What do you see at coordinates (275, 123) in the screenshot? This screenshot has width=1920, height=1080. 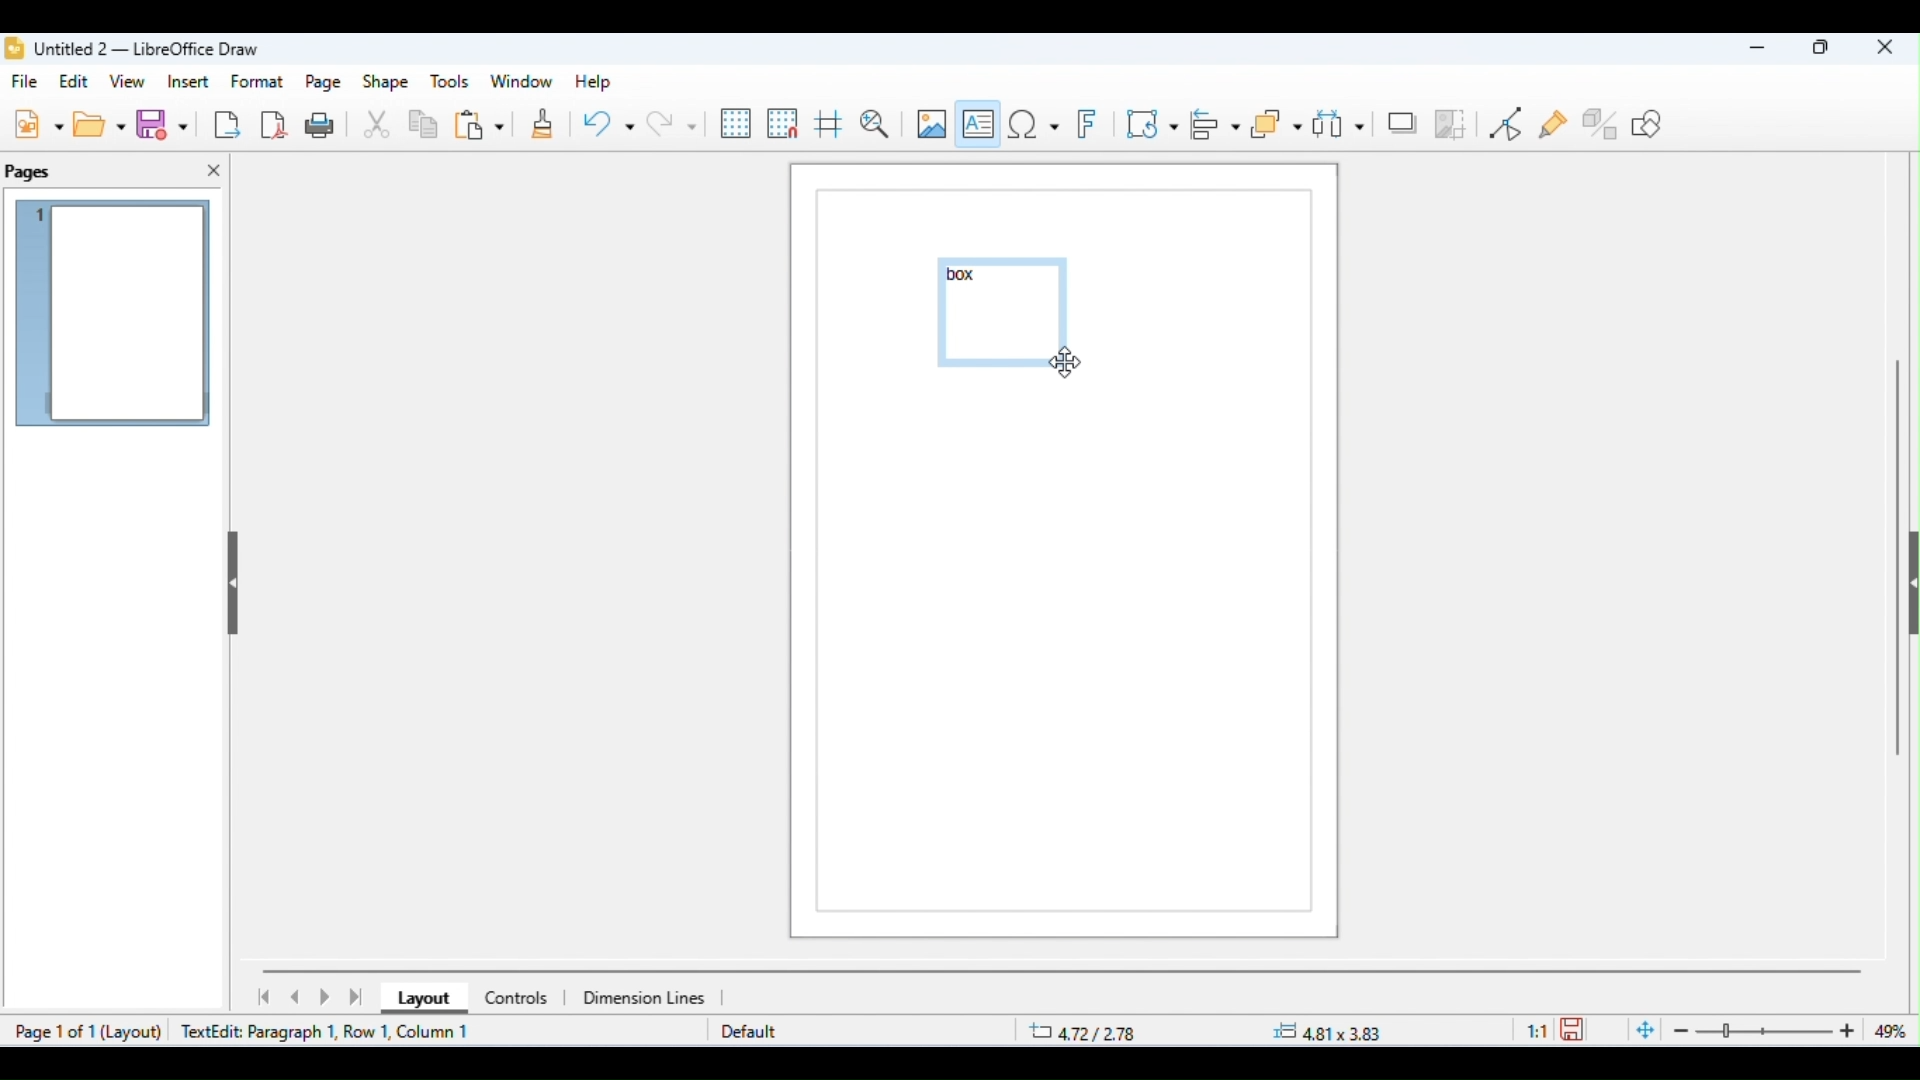 I see `export as pdf` at bounding box center [275, 123].